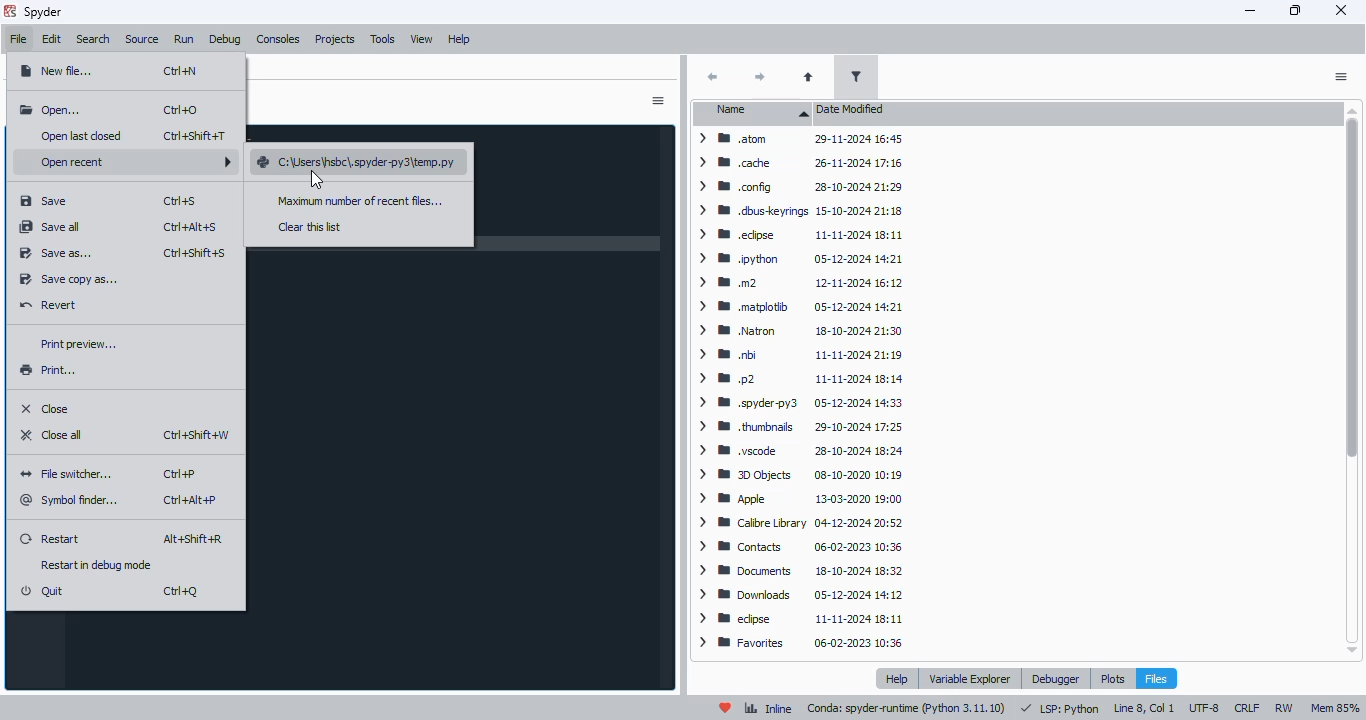 This screenshot has width=1366, height=720. Describe the element at coordinates (801, 620) in the screenshot. I see `> W edipse 11-11-2024 18:11` at that location.